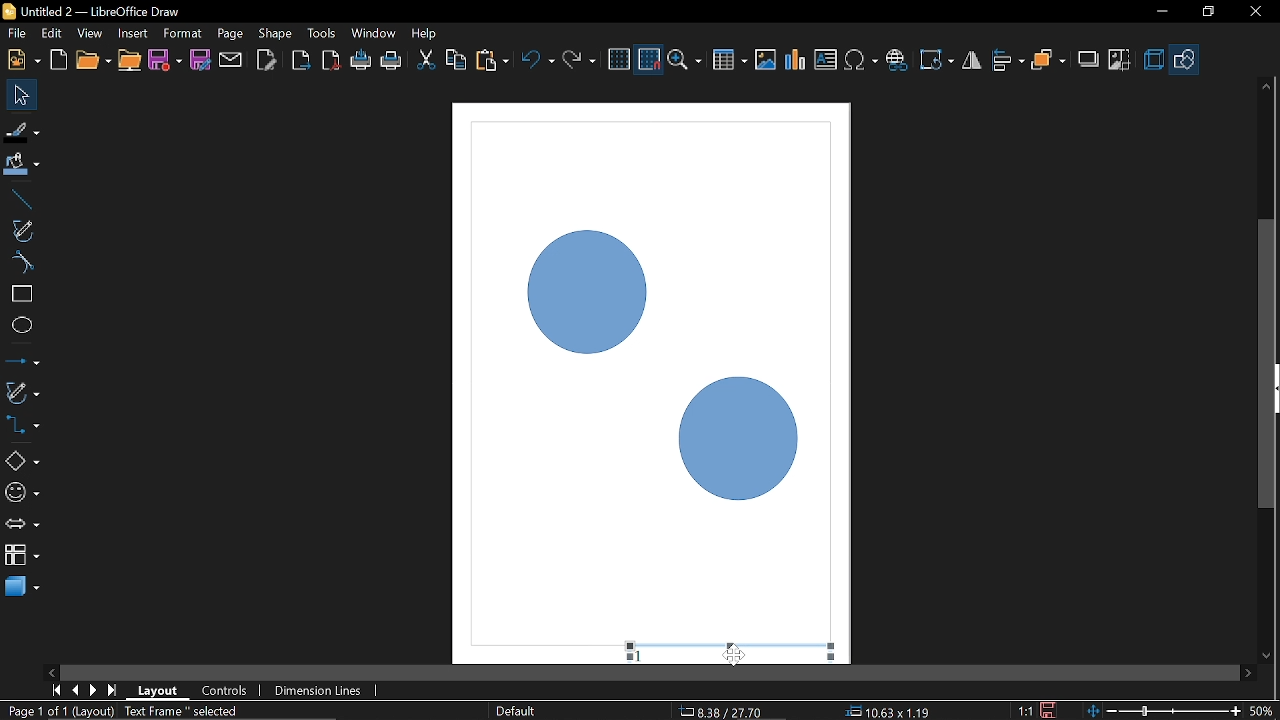 The width and height of the screenshot is (1280, 720). What do you see at coordinates (90, 11) in the screenshot?
I see `Current window` at bounding box center [90, 11].